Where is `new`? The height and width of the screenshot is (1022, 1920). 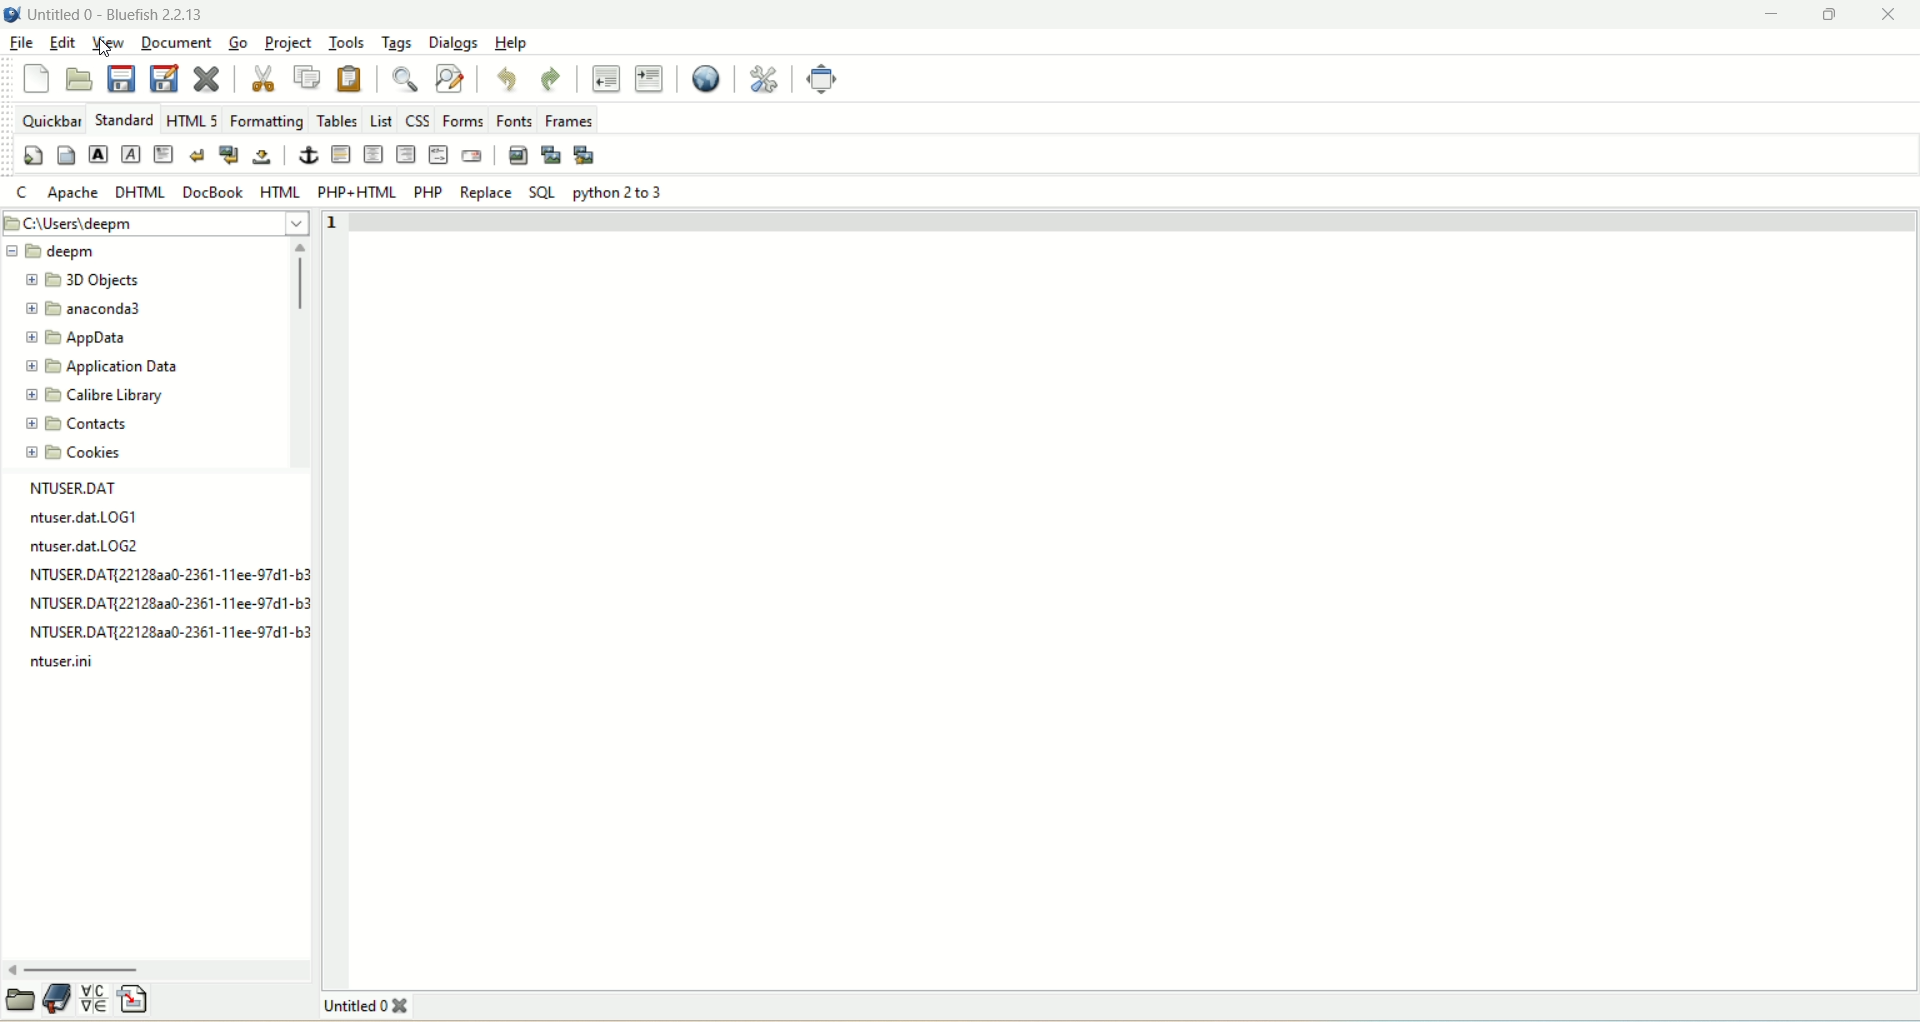 new is located at coordinates (40, 78).